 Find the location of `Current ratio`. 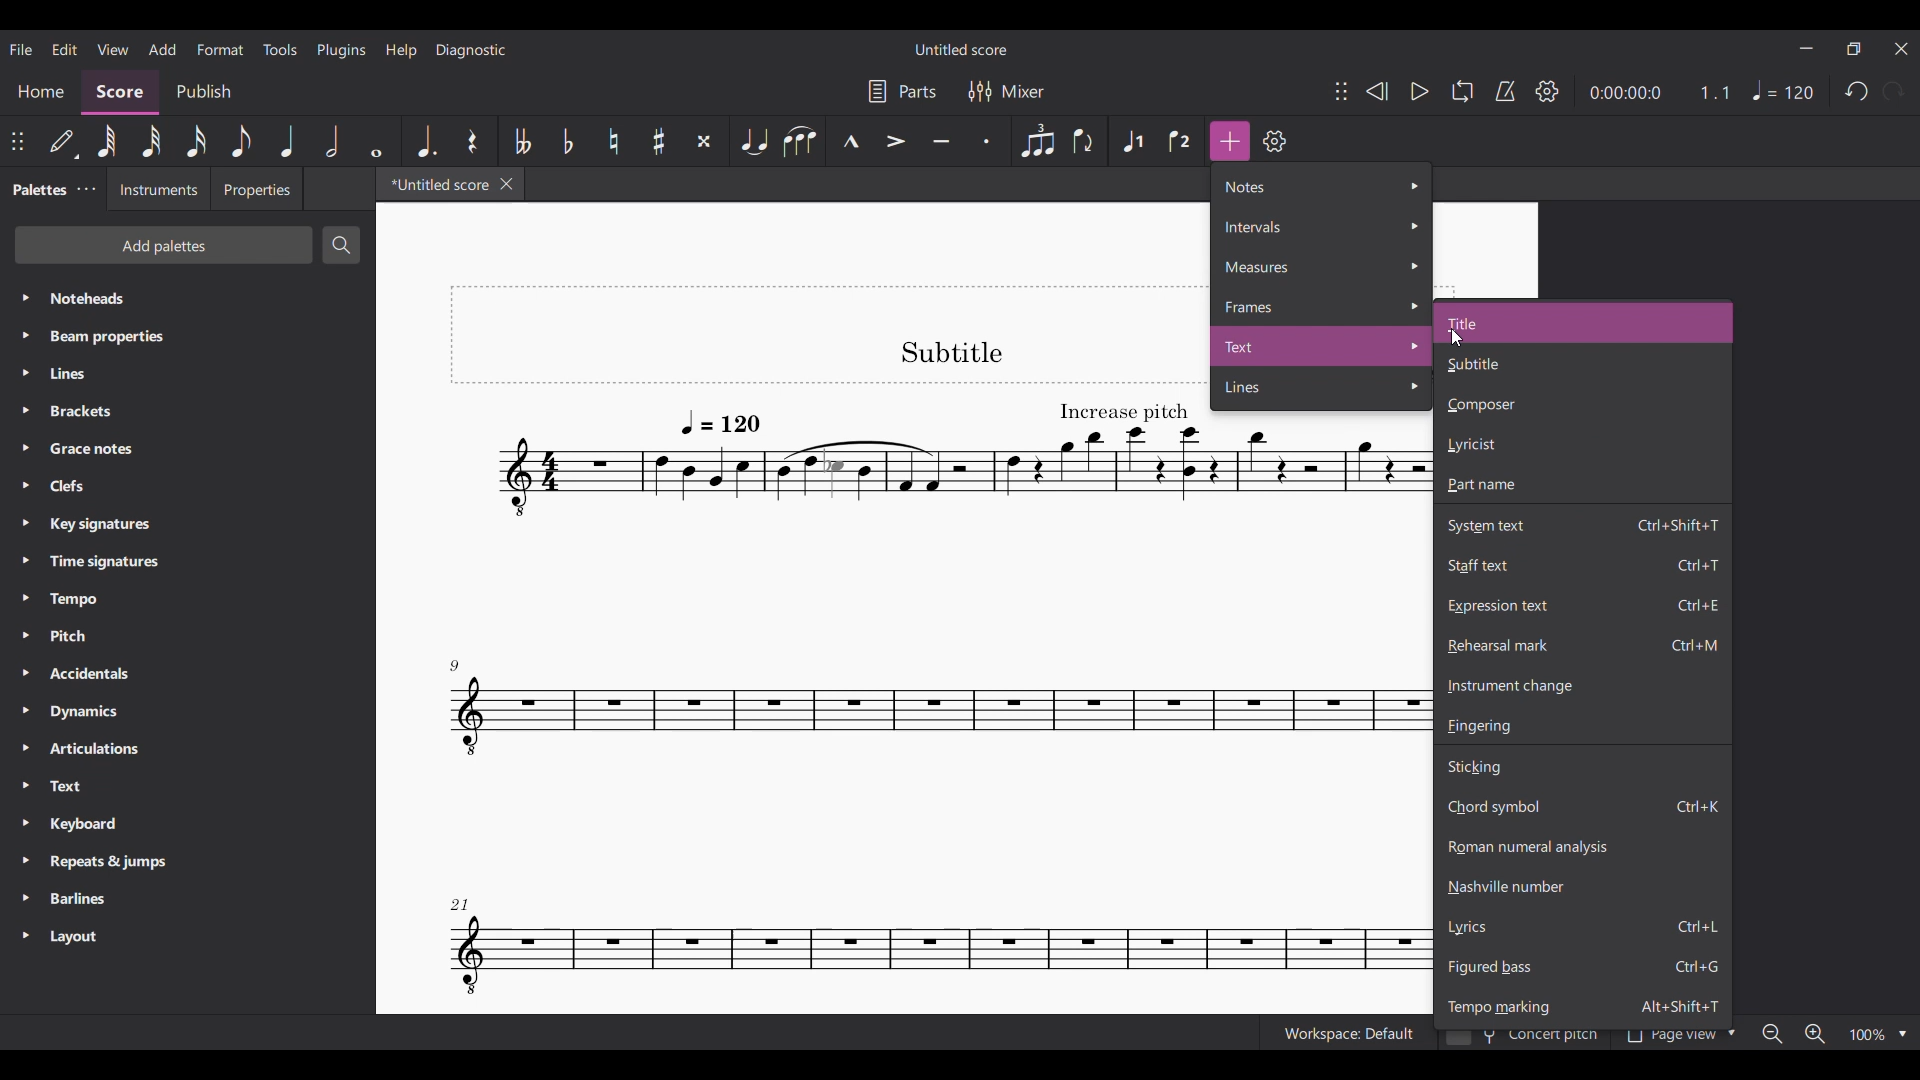

Current ratio is located at coordinates (1714, 92).